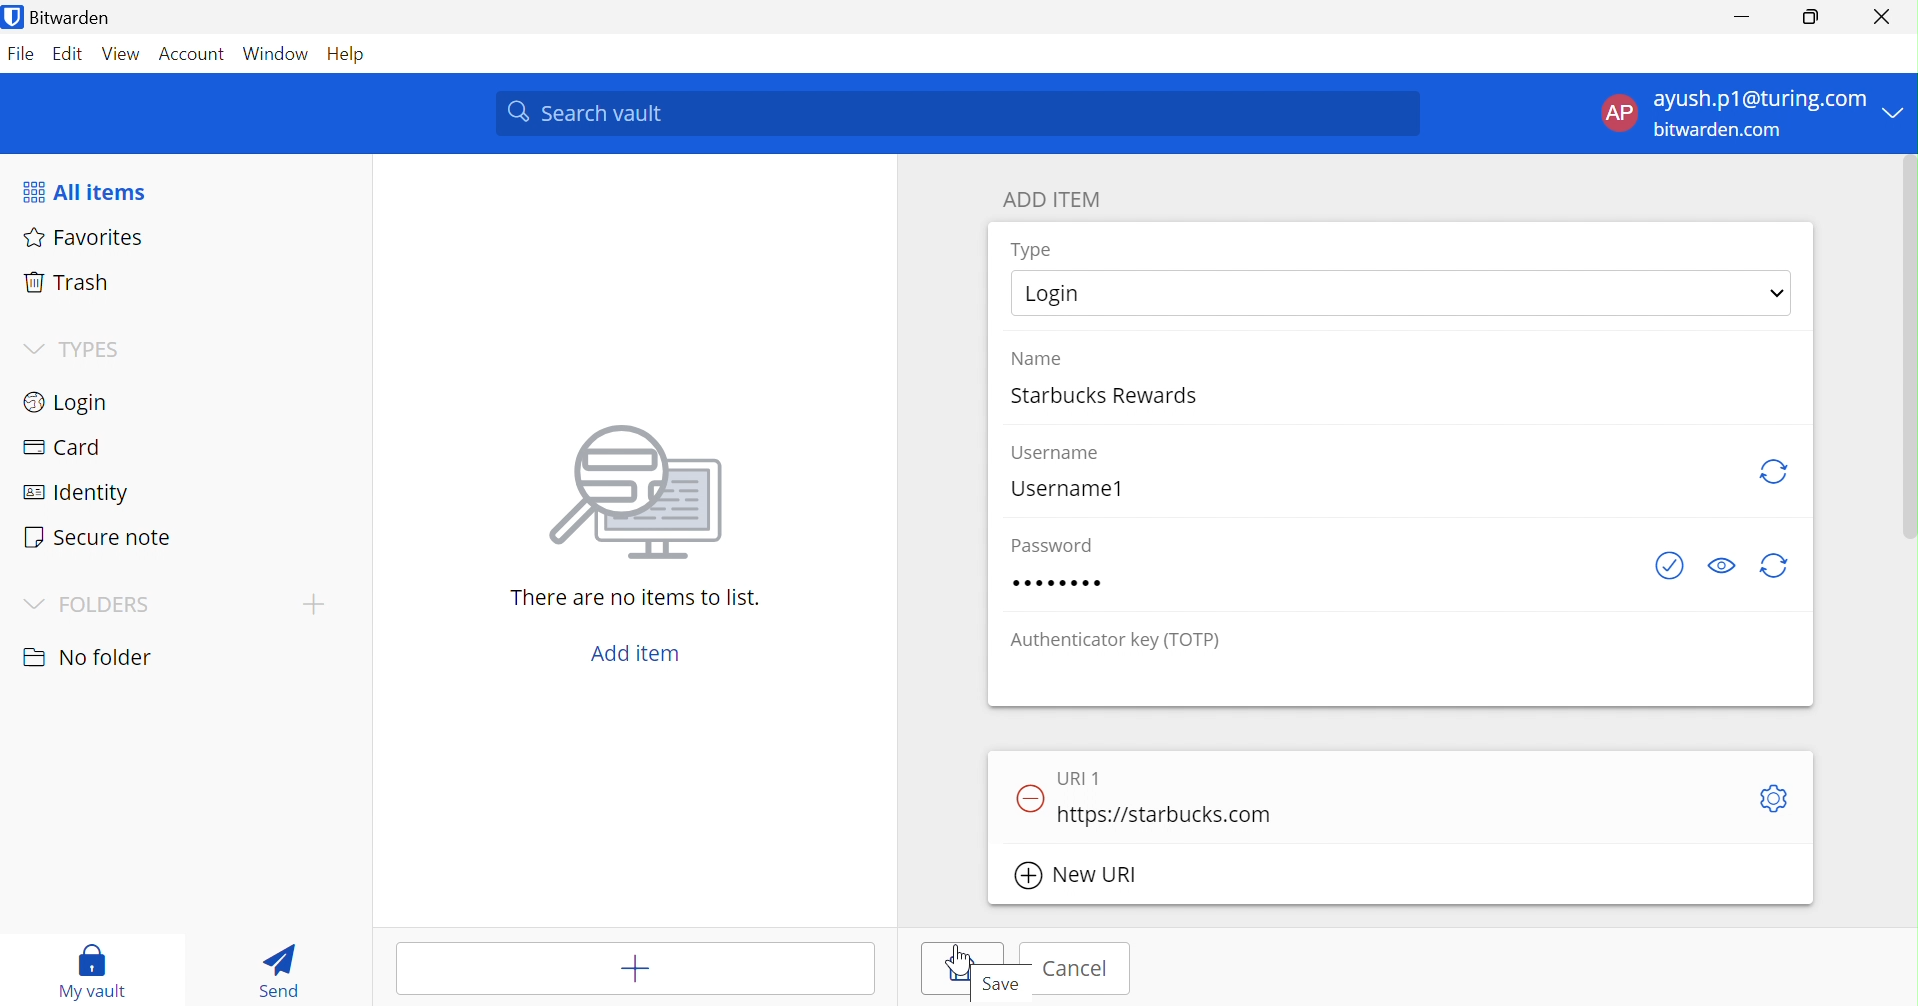 Image resolution: width=1918 pixels, height=1006 pixels. Describe the element at coordinates (637, 599) in the screenshot. I see `There are no items to list.` at that location.